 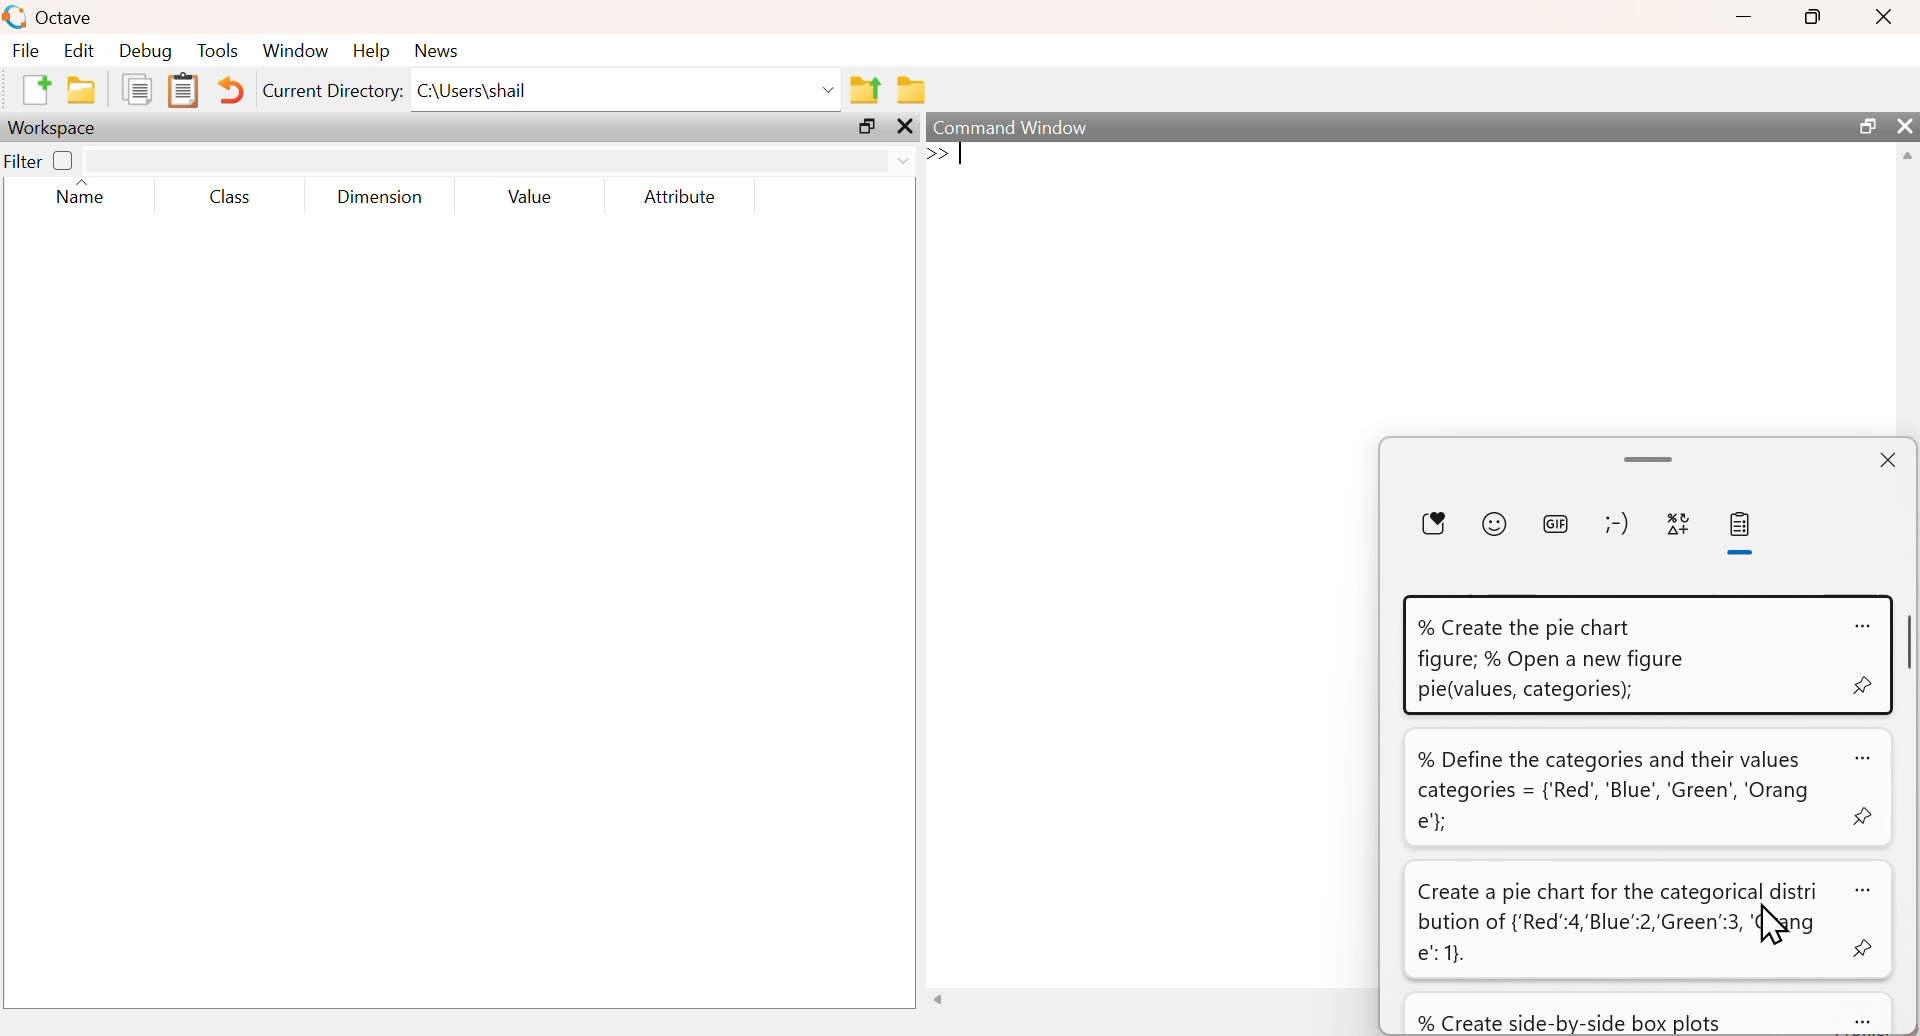 I want to click on File, so click(x=25, y=49).